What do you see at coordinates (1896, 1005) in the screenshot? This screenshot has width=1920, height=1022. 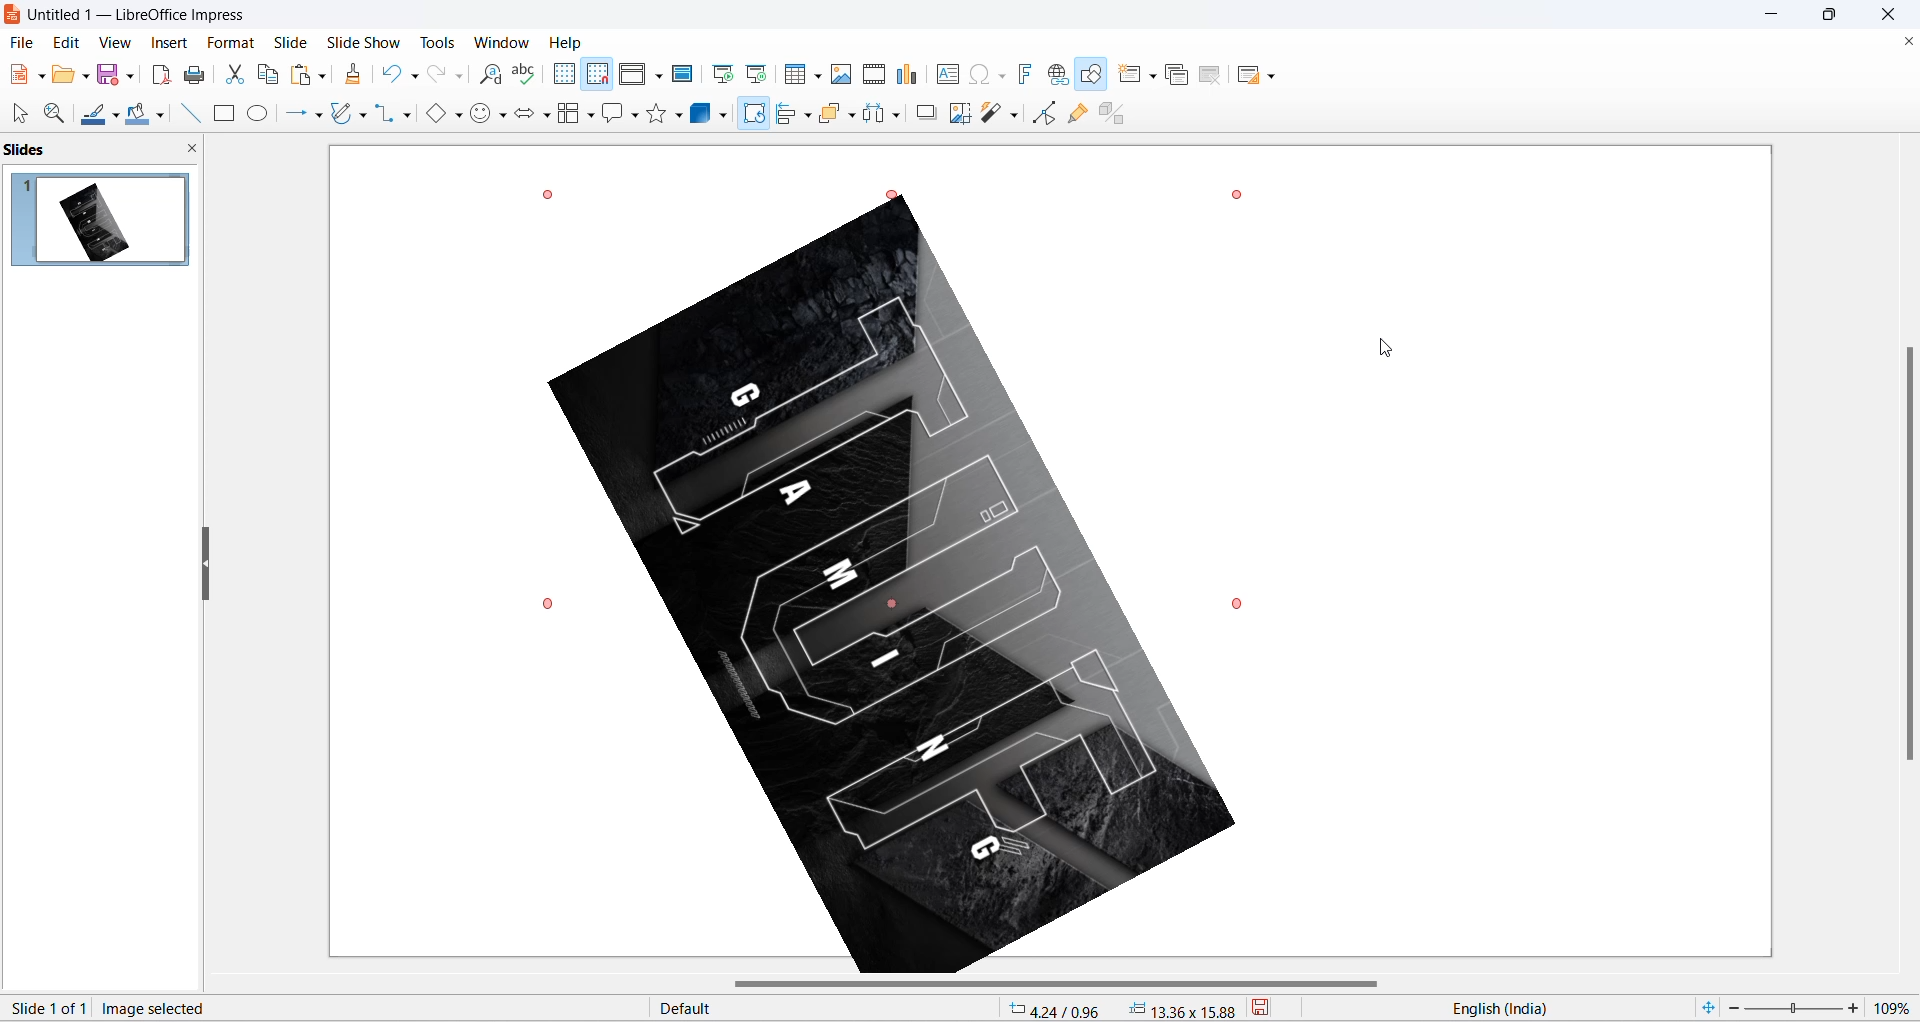 I see `zoom percentage` at bounding box center [1896, 1005].